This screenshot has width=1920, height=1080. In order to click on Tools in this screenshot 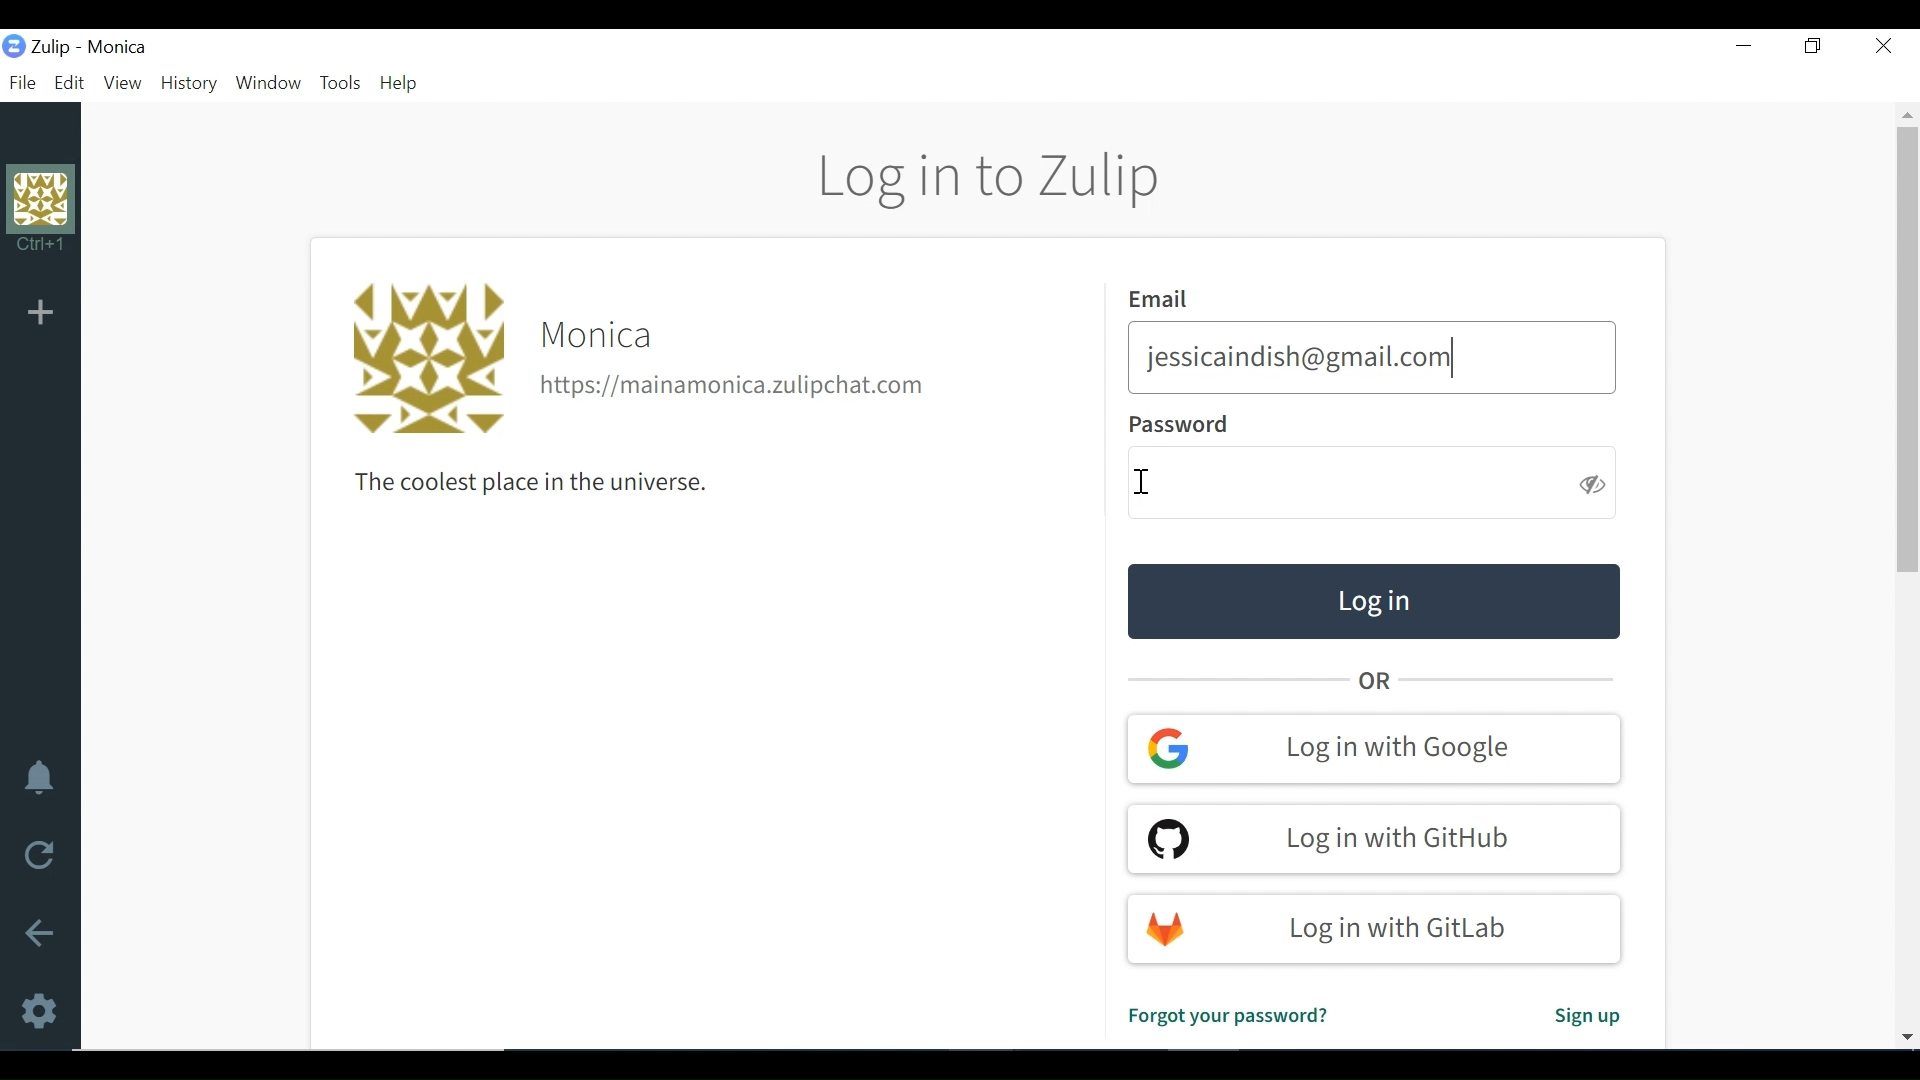, I will do `click(341, 85)`.